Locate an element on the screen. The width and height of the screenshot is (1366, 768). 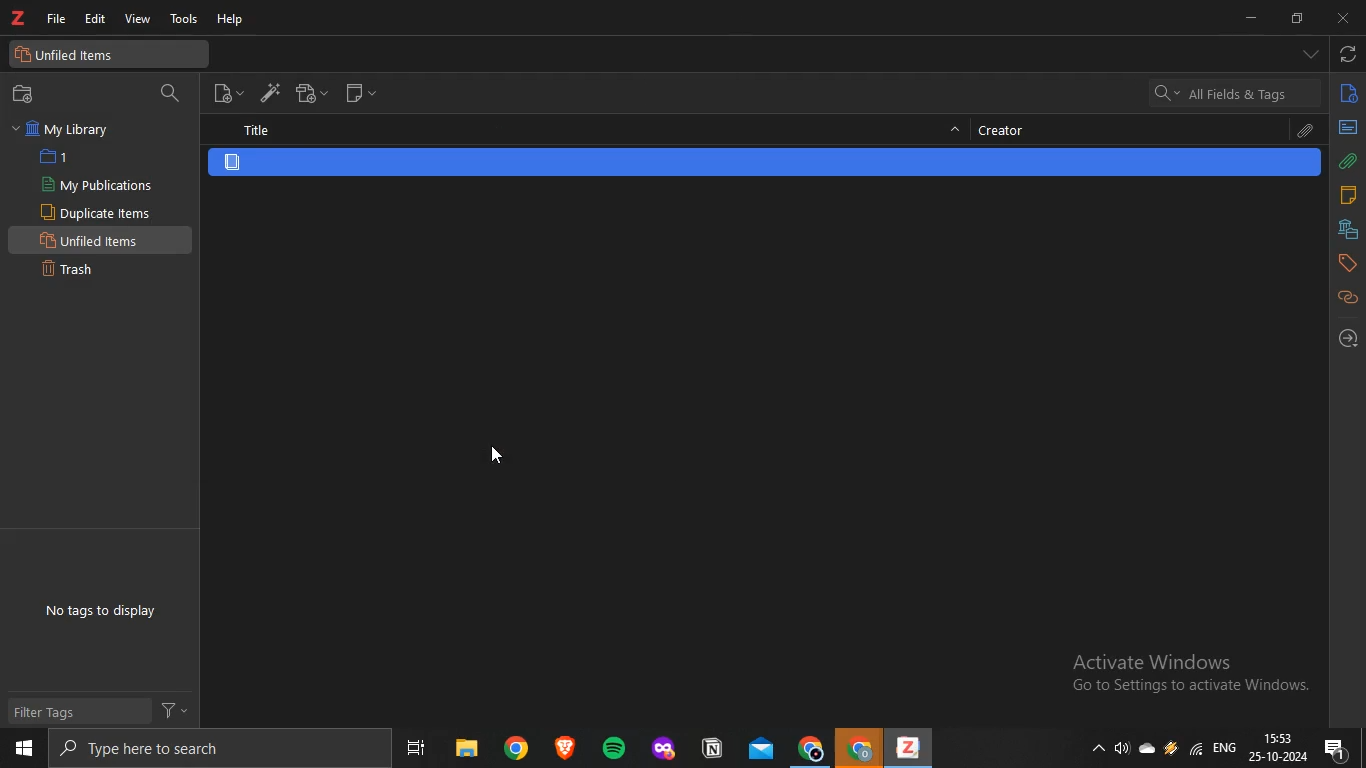
attachment is located at coordinates (1307, 131).